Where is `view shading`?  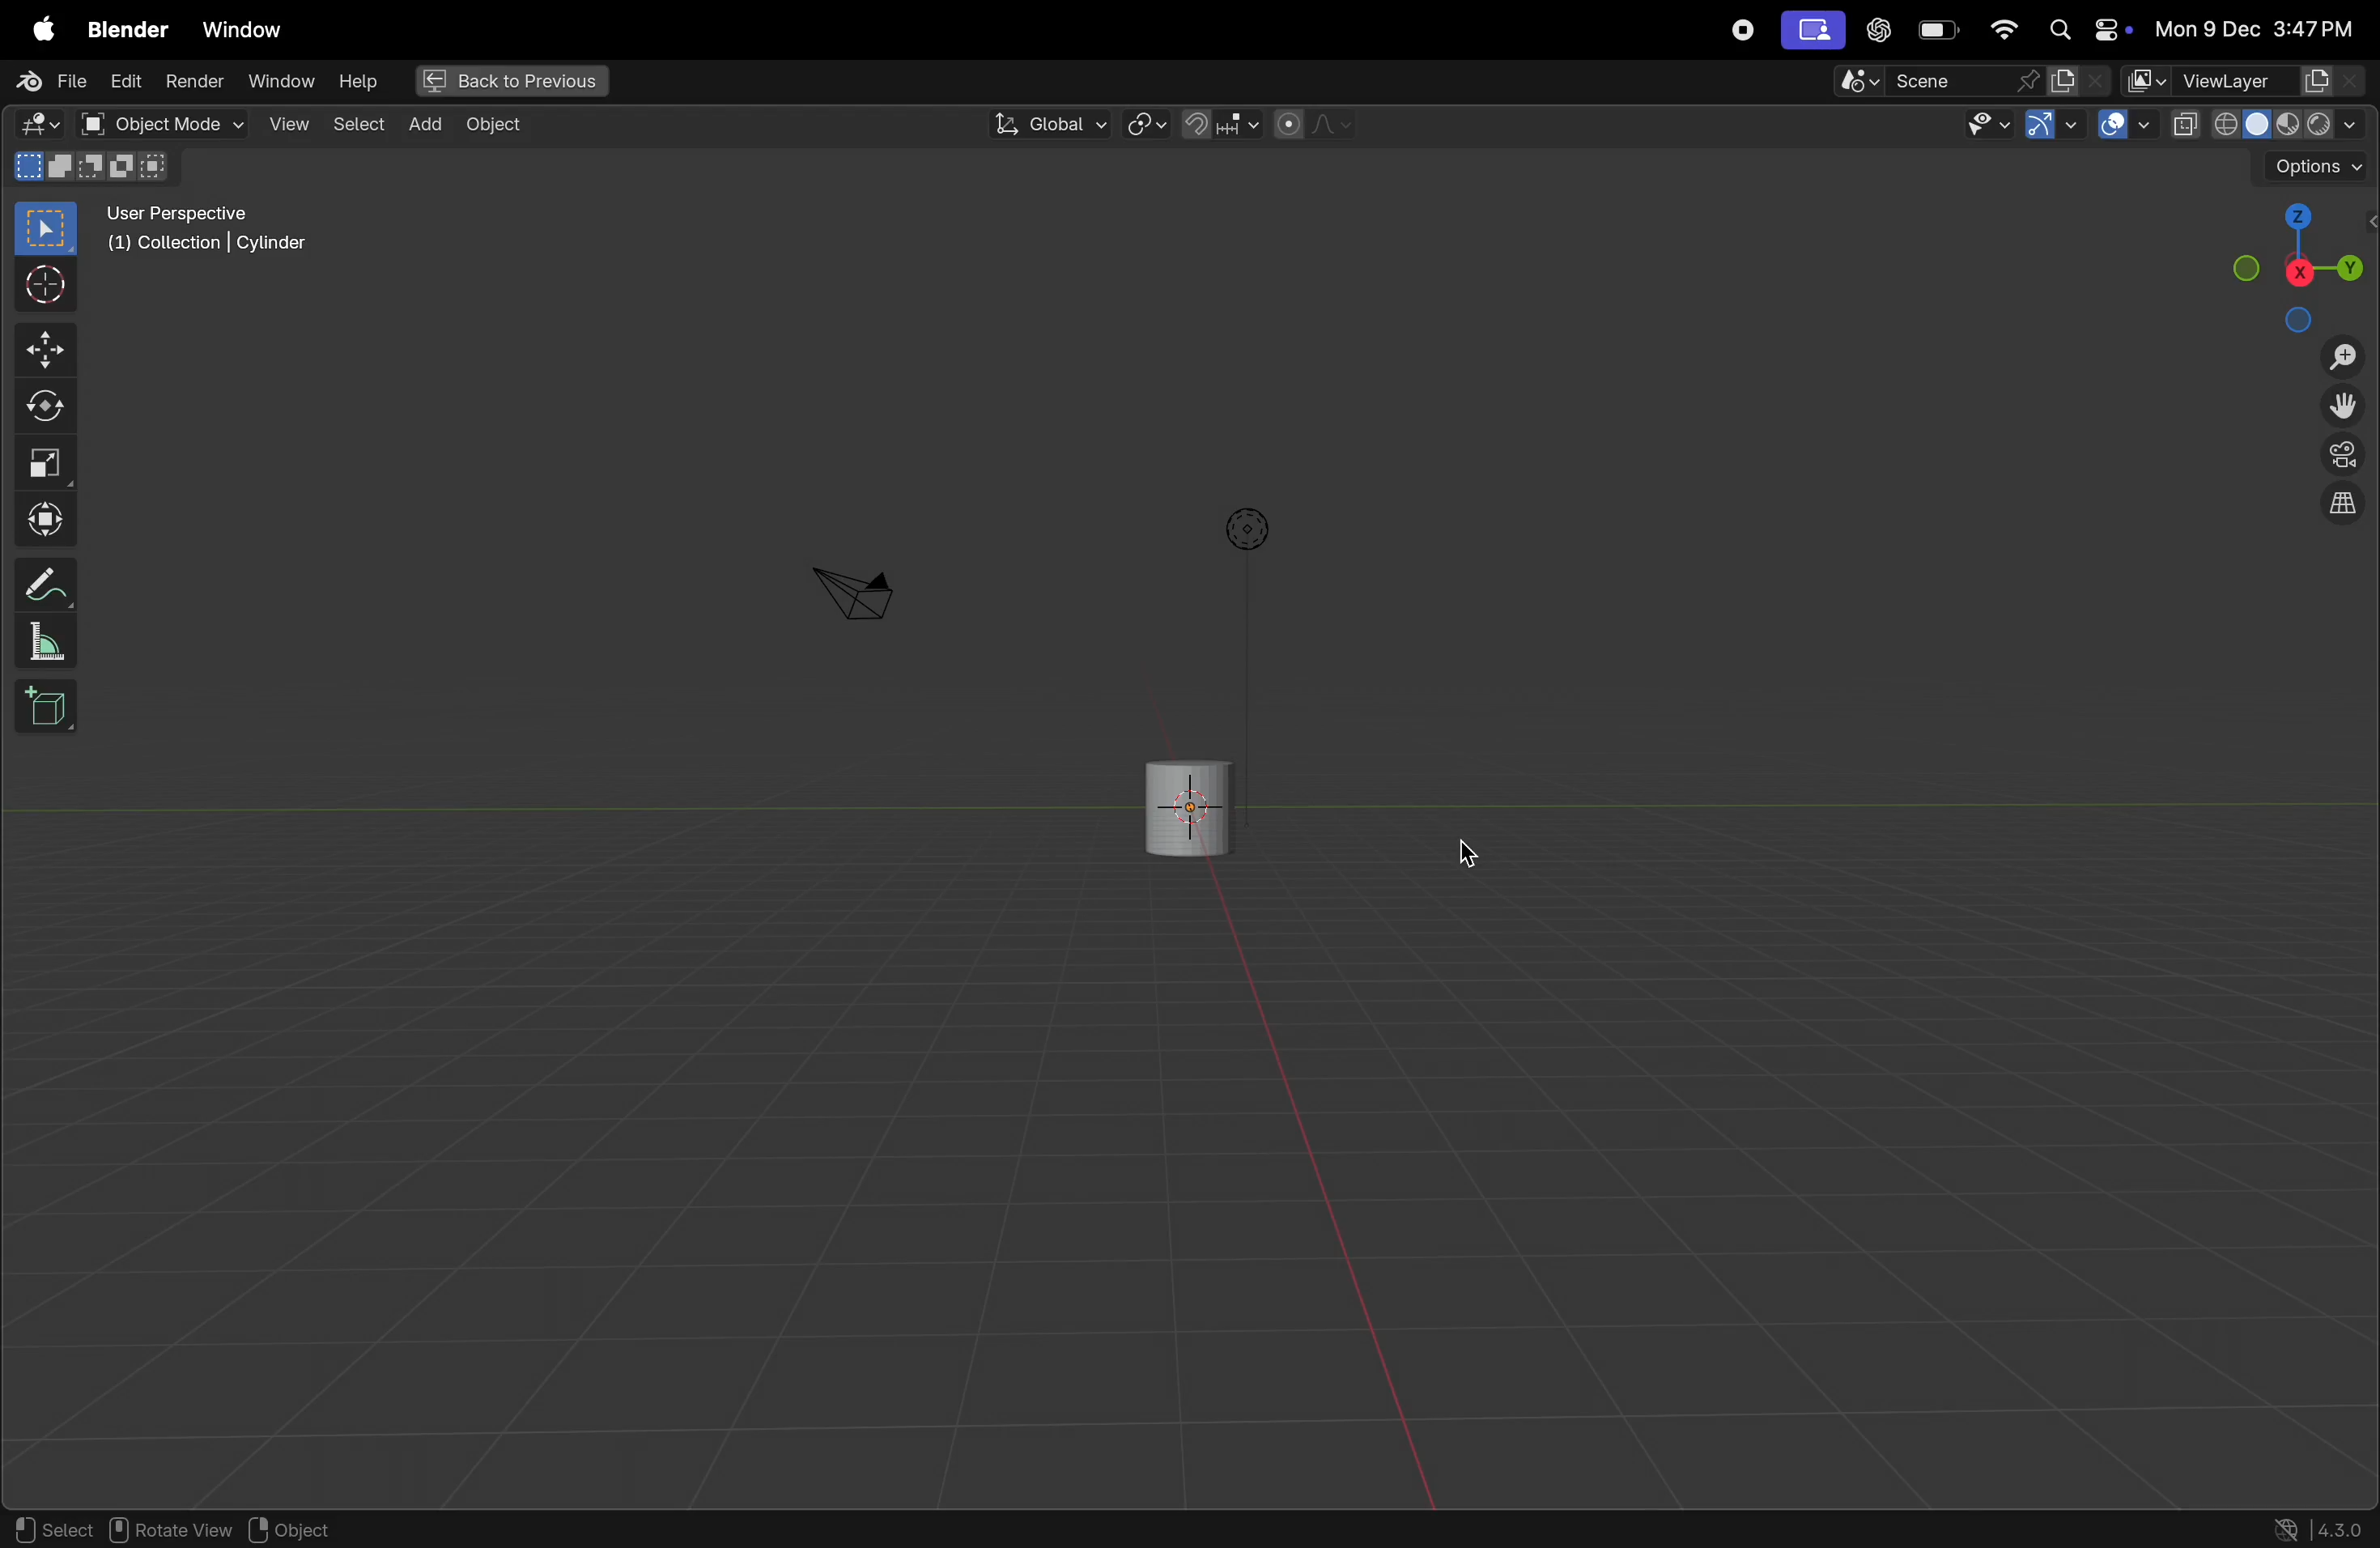
view shading is located at coordinates (2263, 123).